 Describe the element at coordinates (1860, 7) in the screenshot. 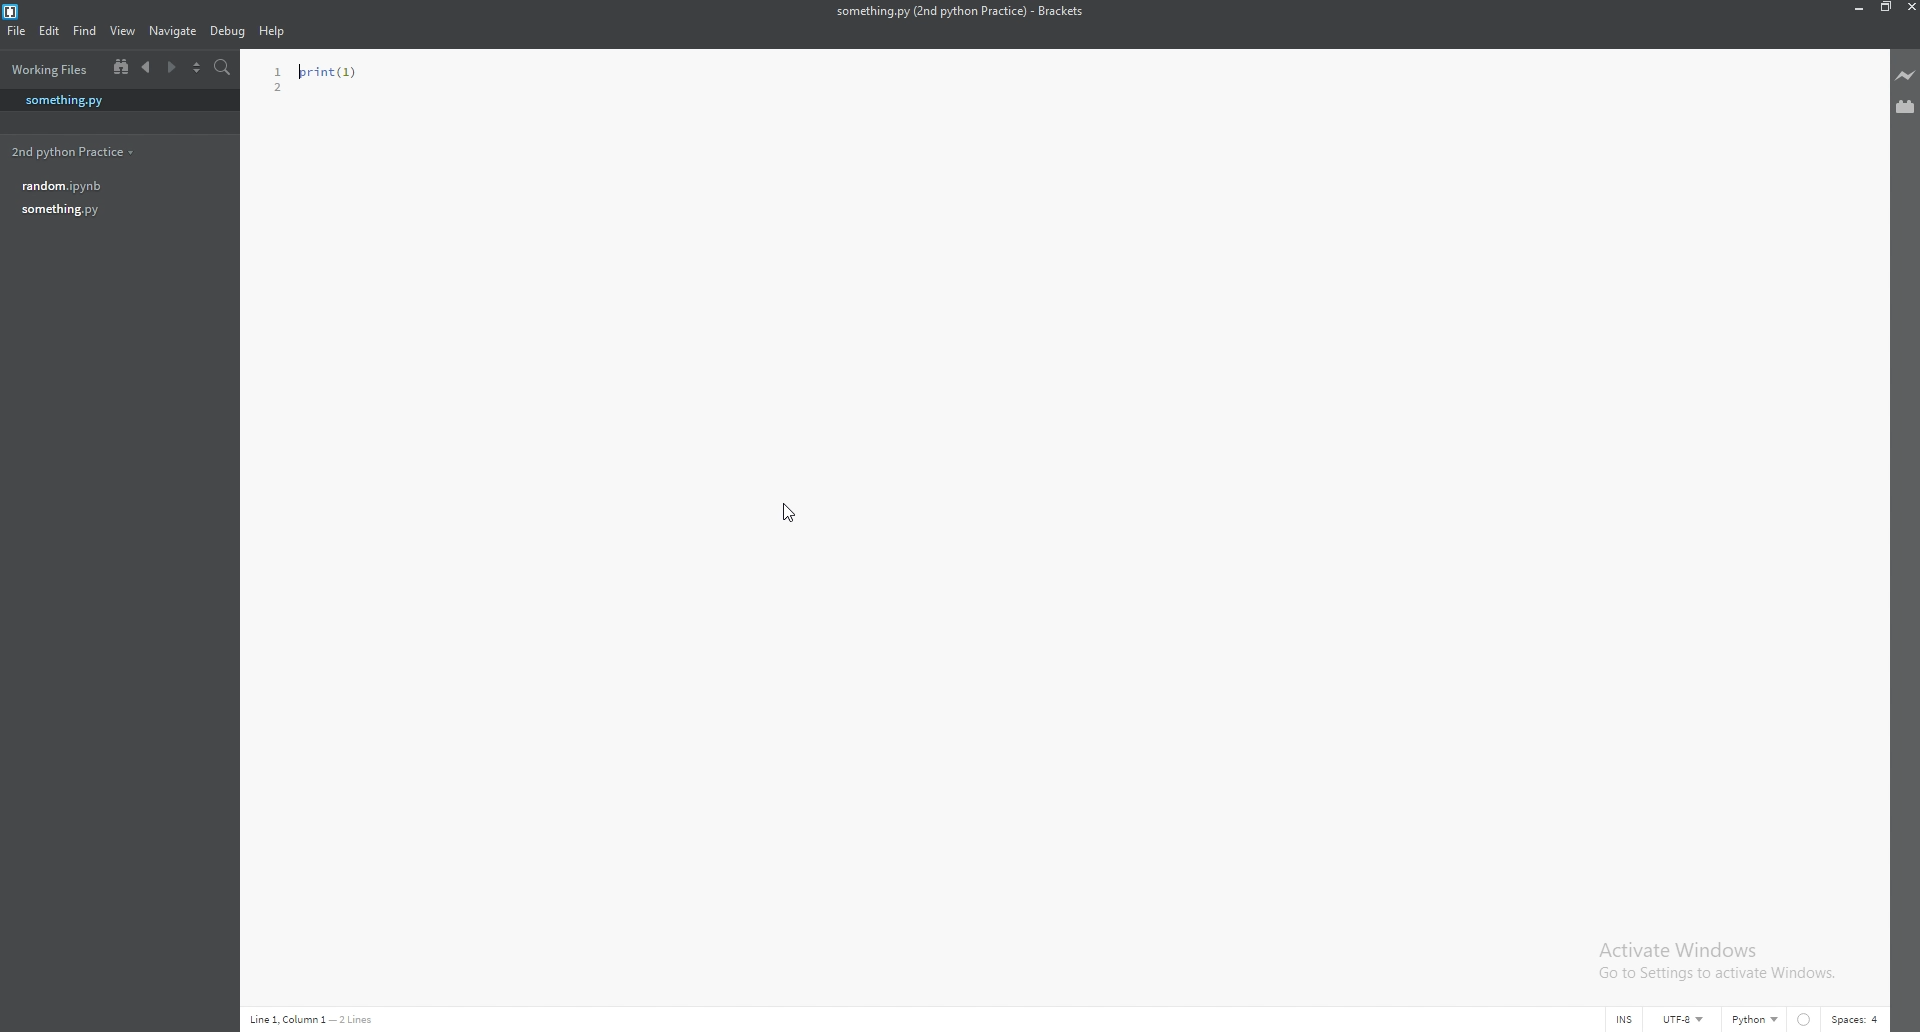

I see `minimize` at that location.